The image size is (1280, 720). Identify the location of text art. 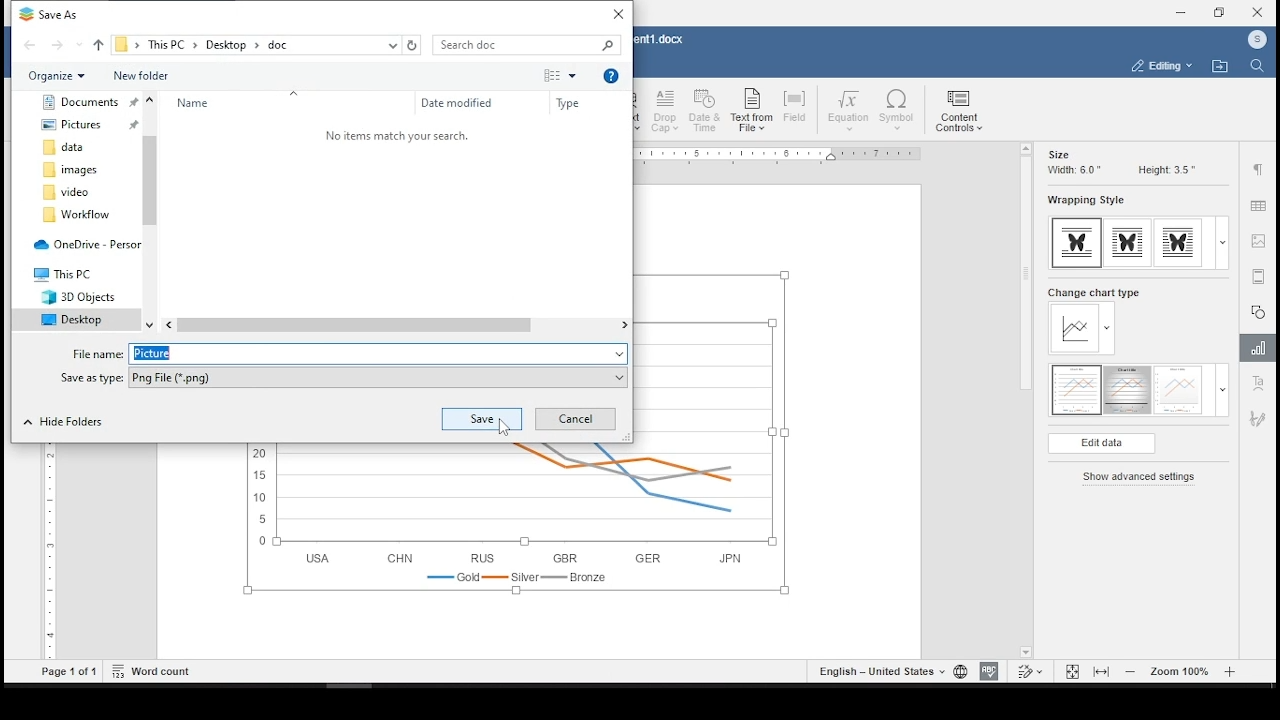
(639, 110).